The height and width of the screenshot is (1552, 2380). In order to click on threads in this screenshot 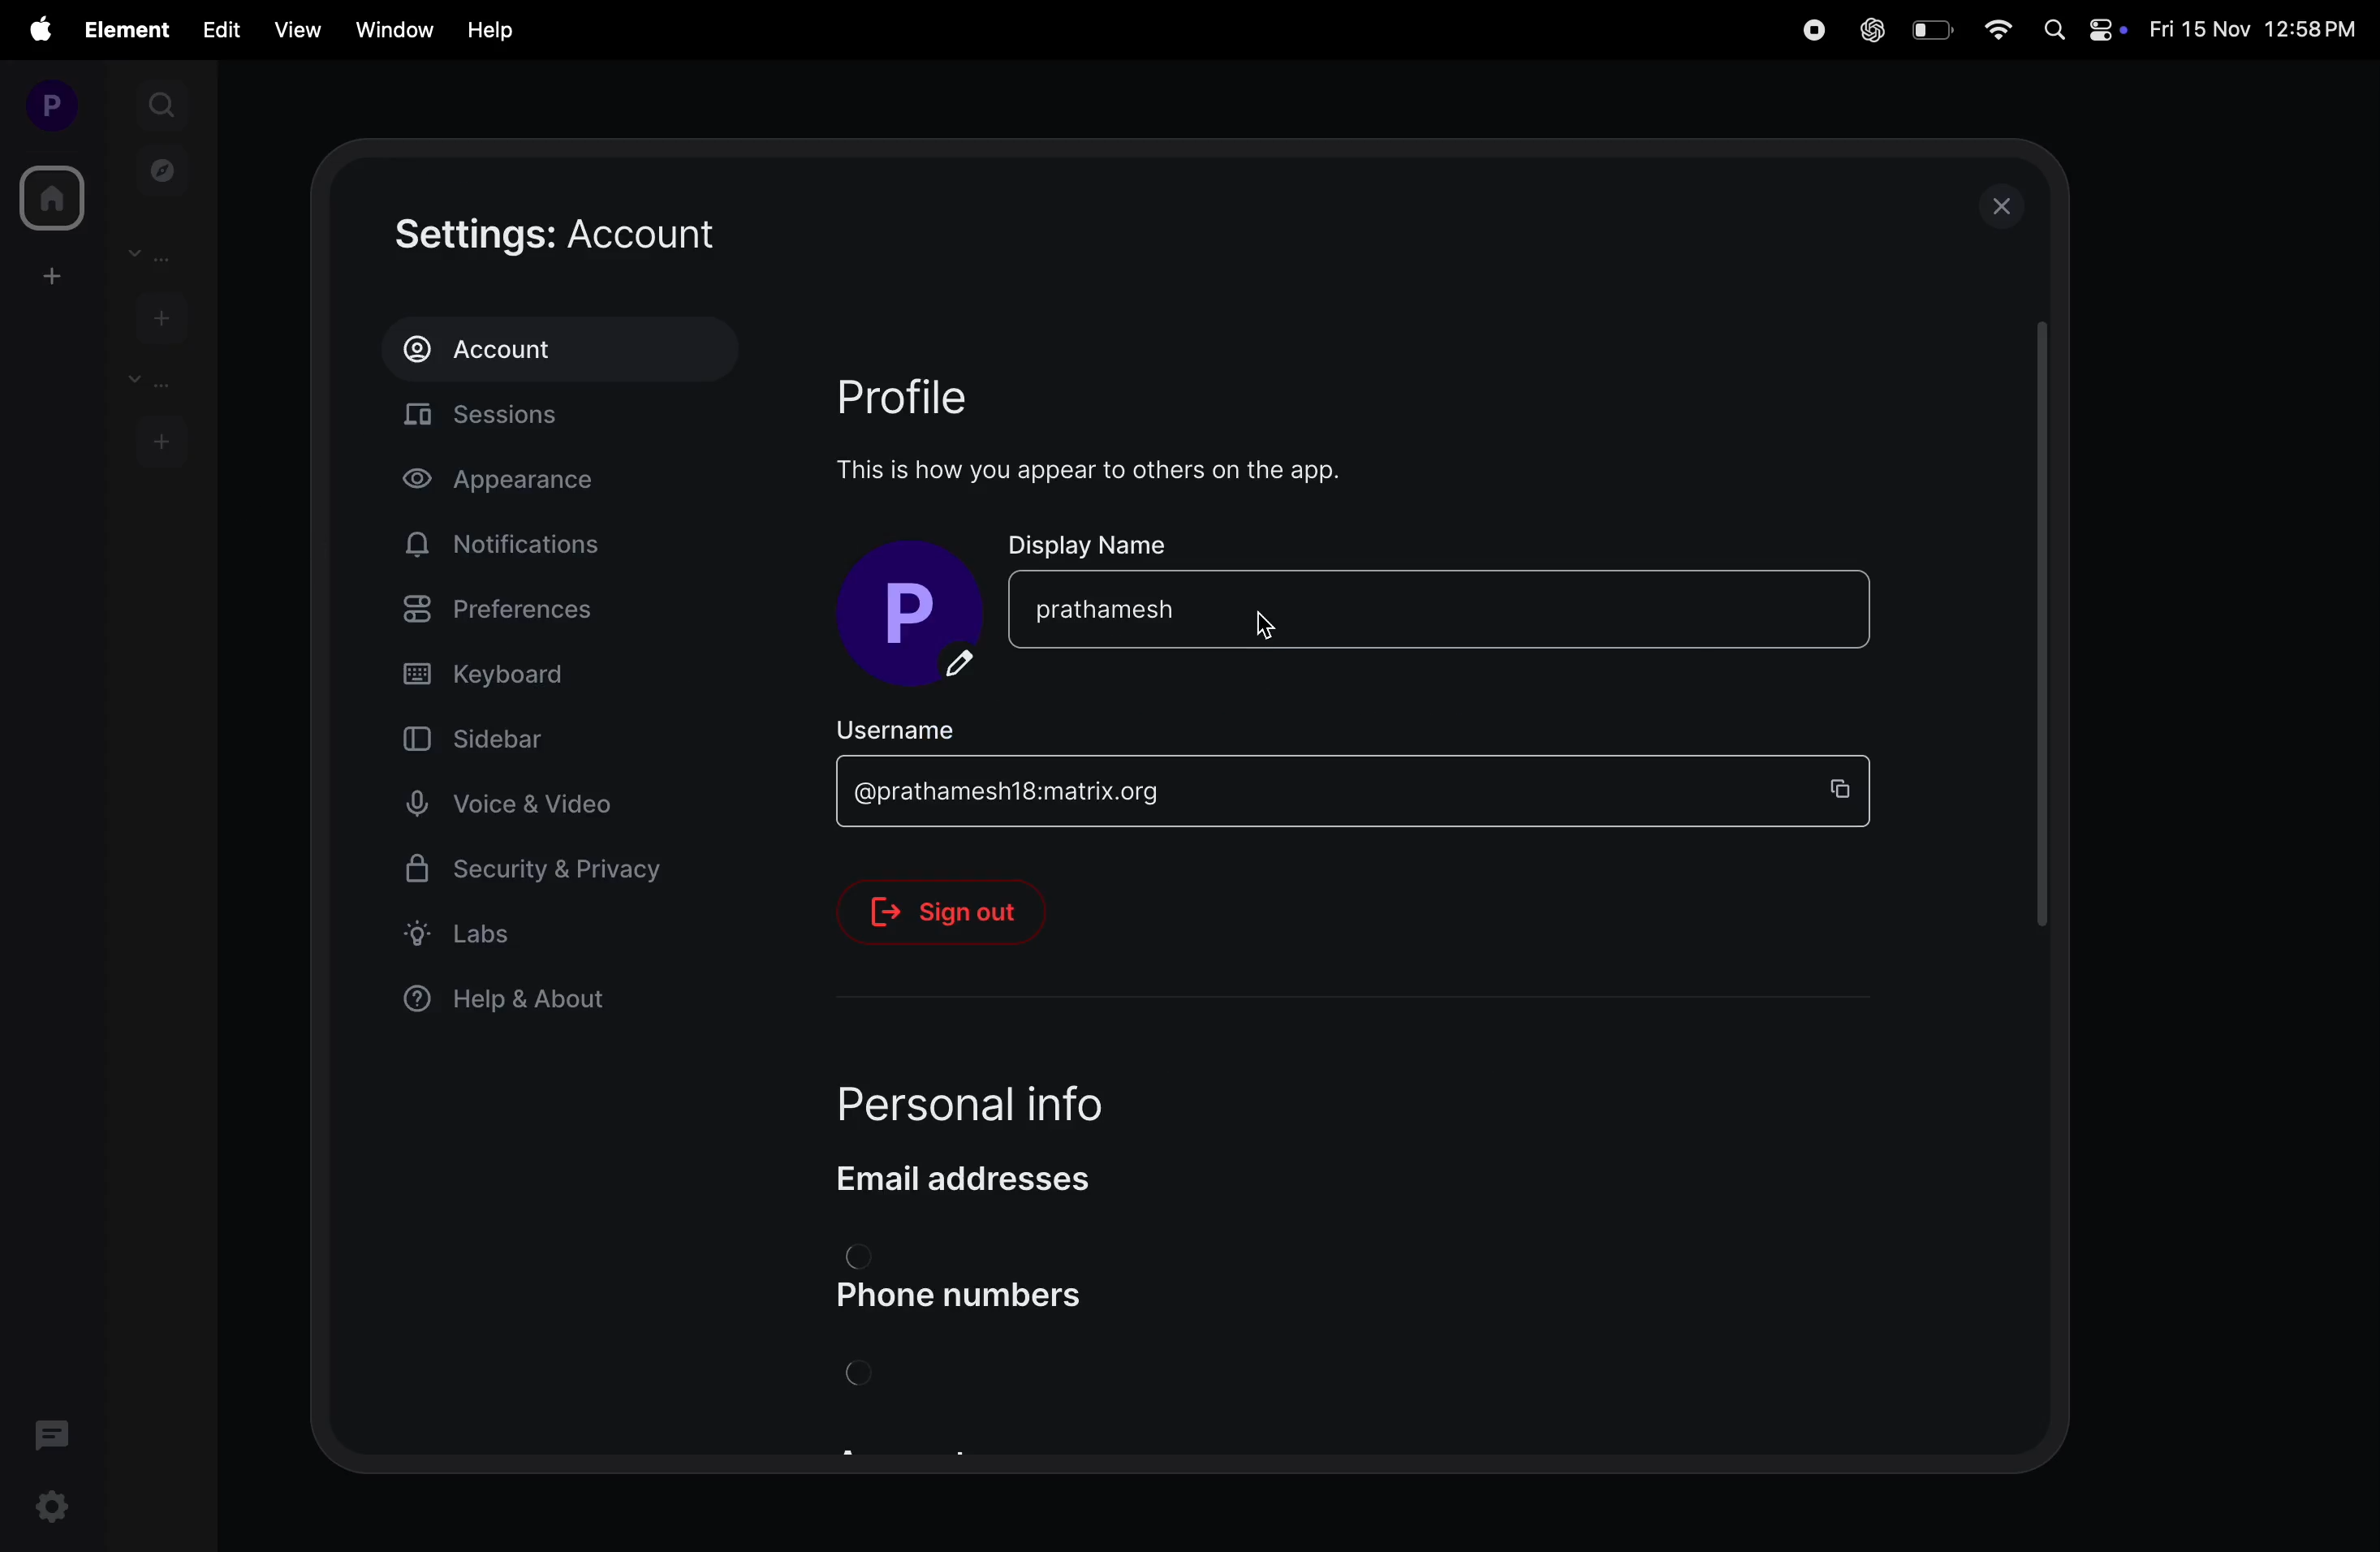, I will do `click(53, 1432)`.